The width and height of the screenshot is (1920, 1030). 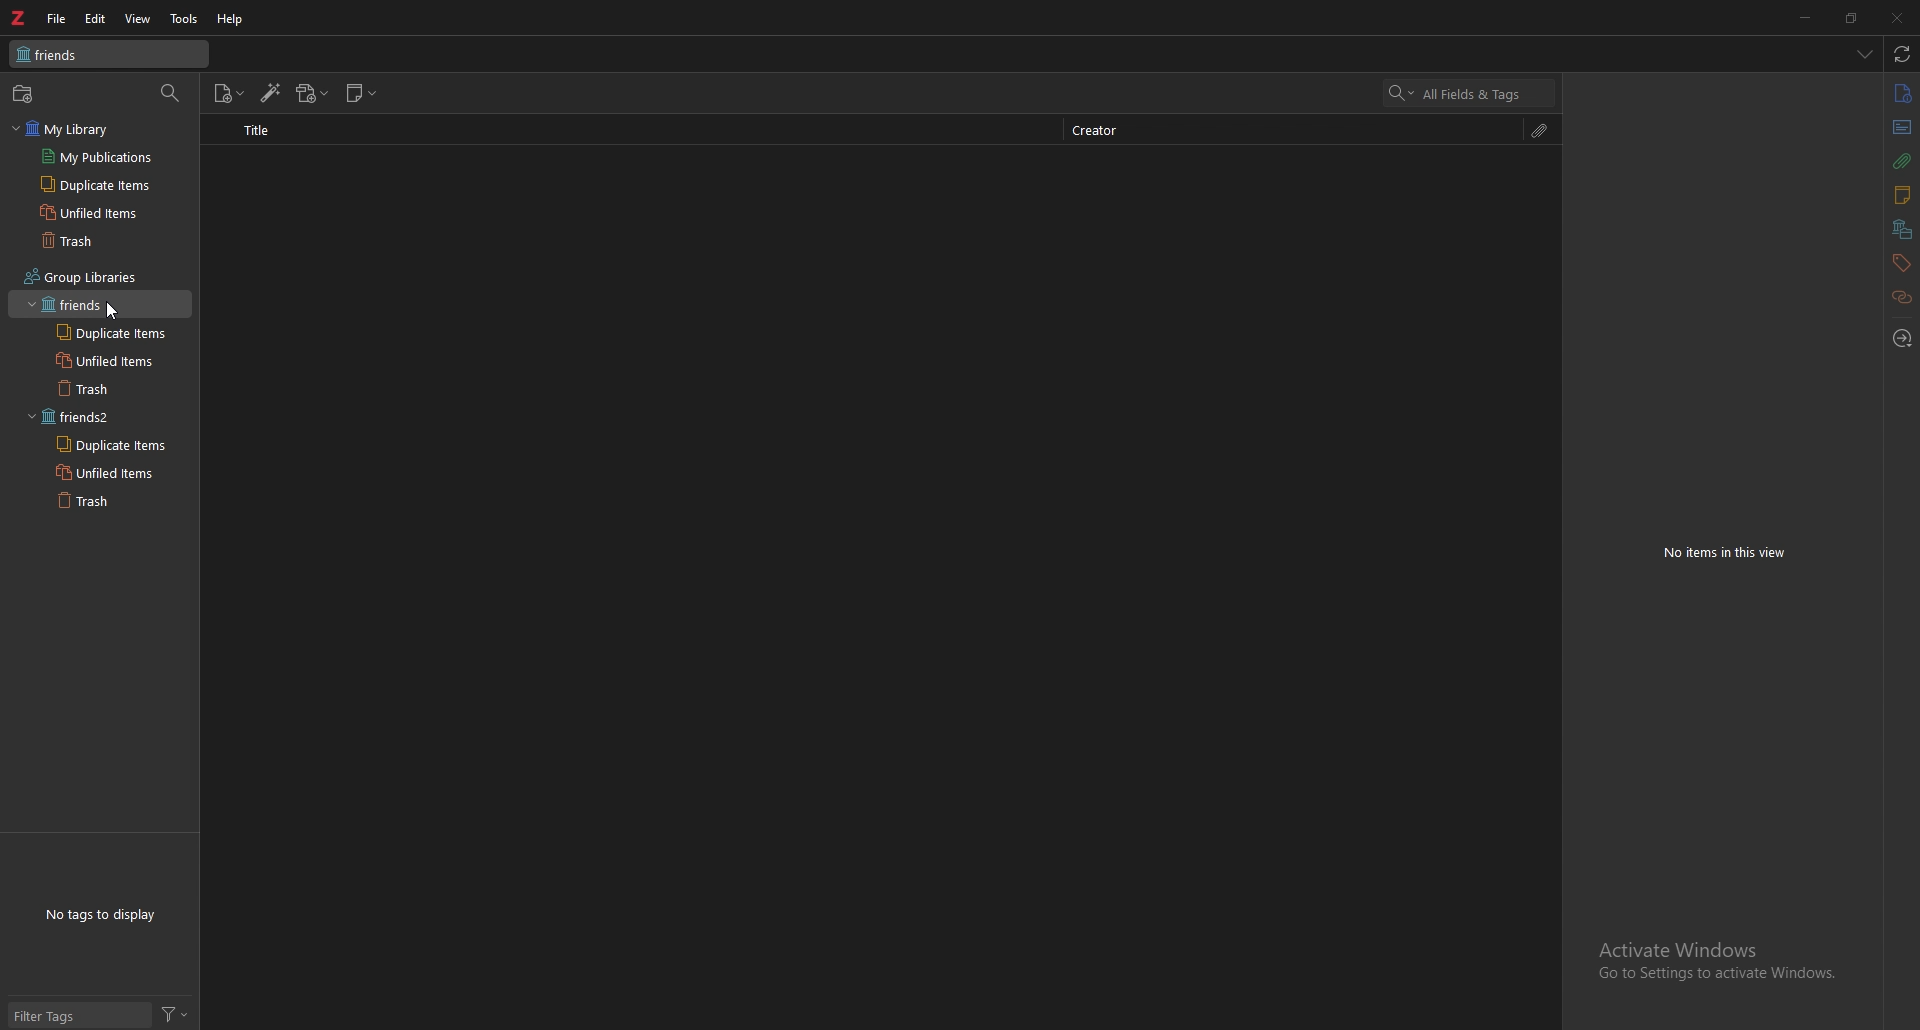 What do you see at coordinates (96, 18) in the screenshot?
I see `edit` at bounding box center [96, 18].